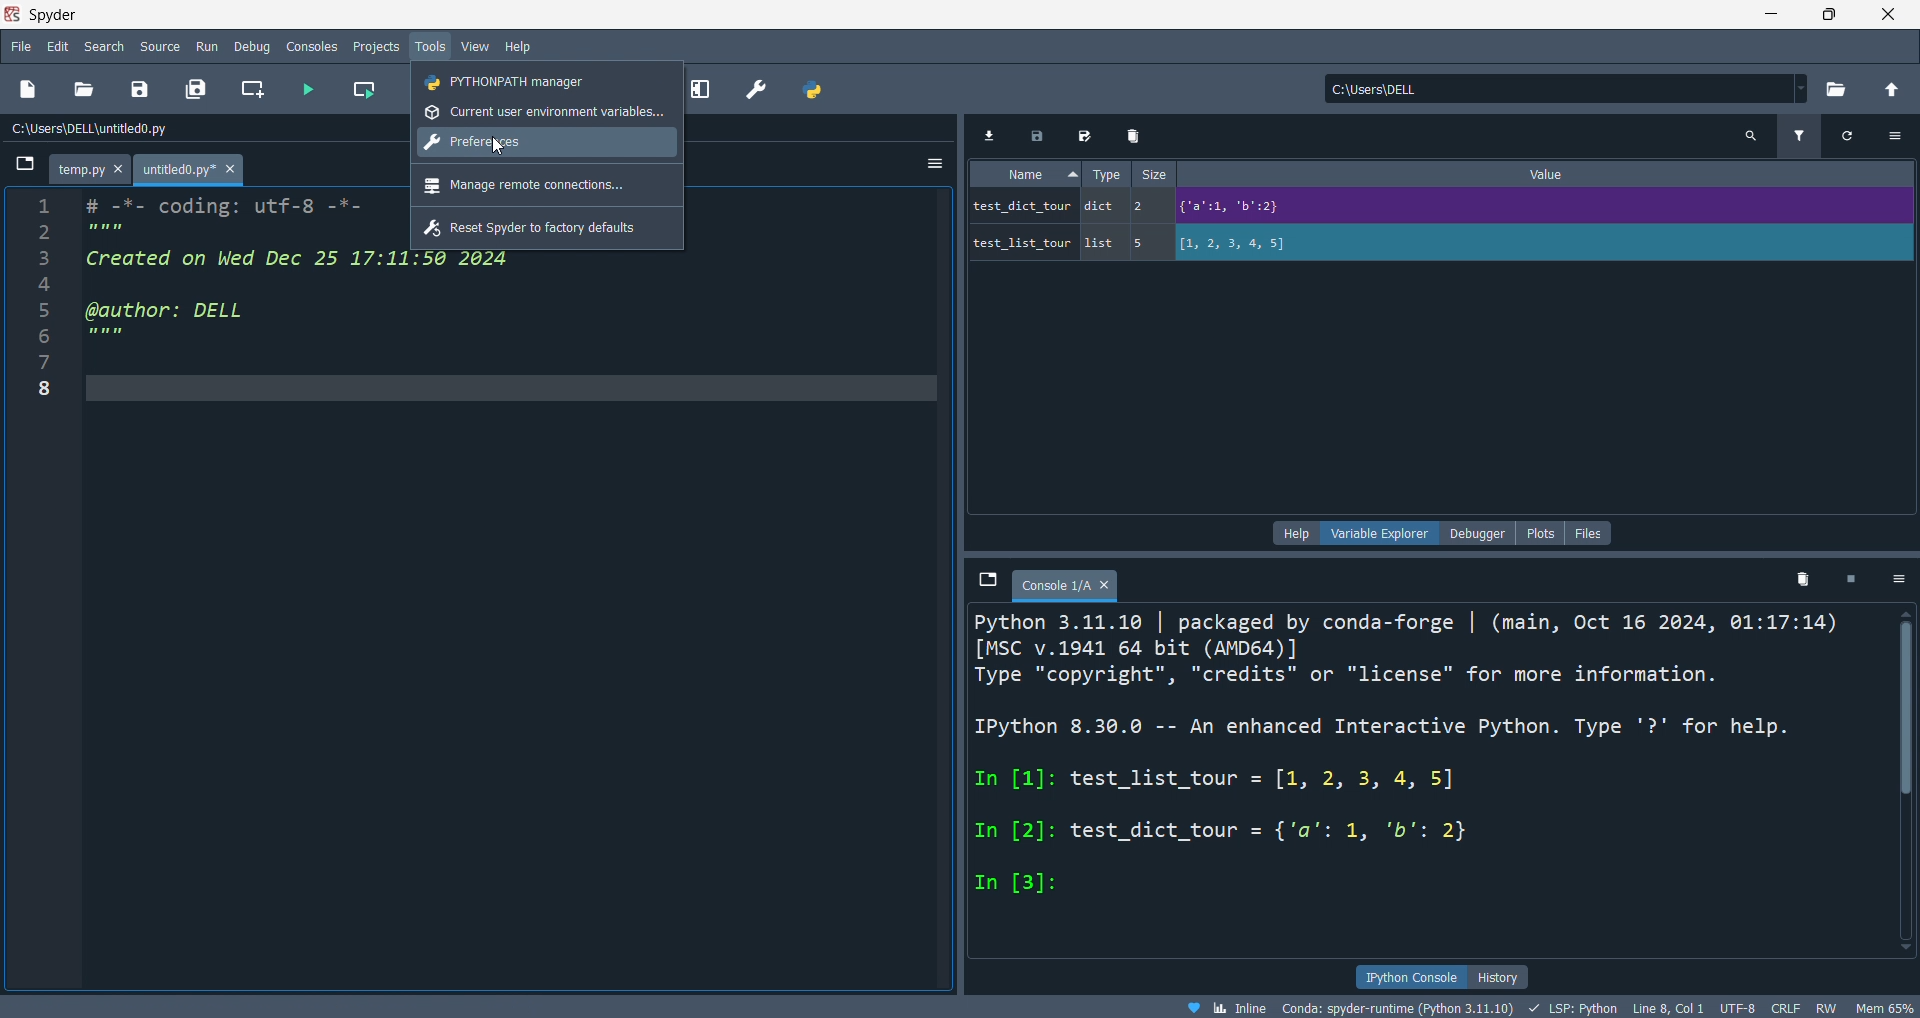 The width and height of the screenshot is (1920, 1018). I want to click on select directory, so click(1836, 89).